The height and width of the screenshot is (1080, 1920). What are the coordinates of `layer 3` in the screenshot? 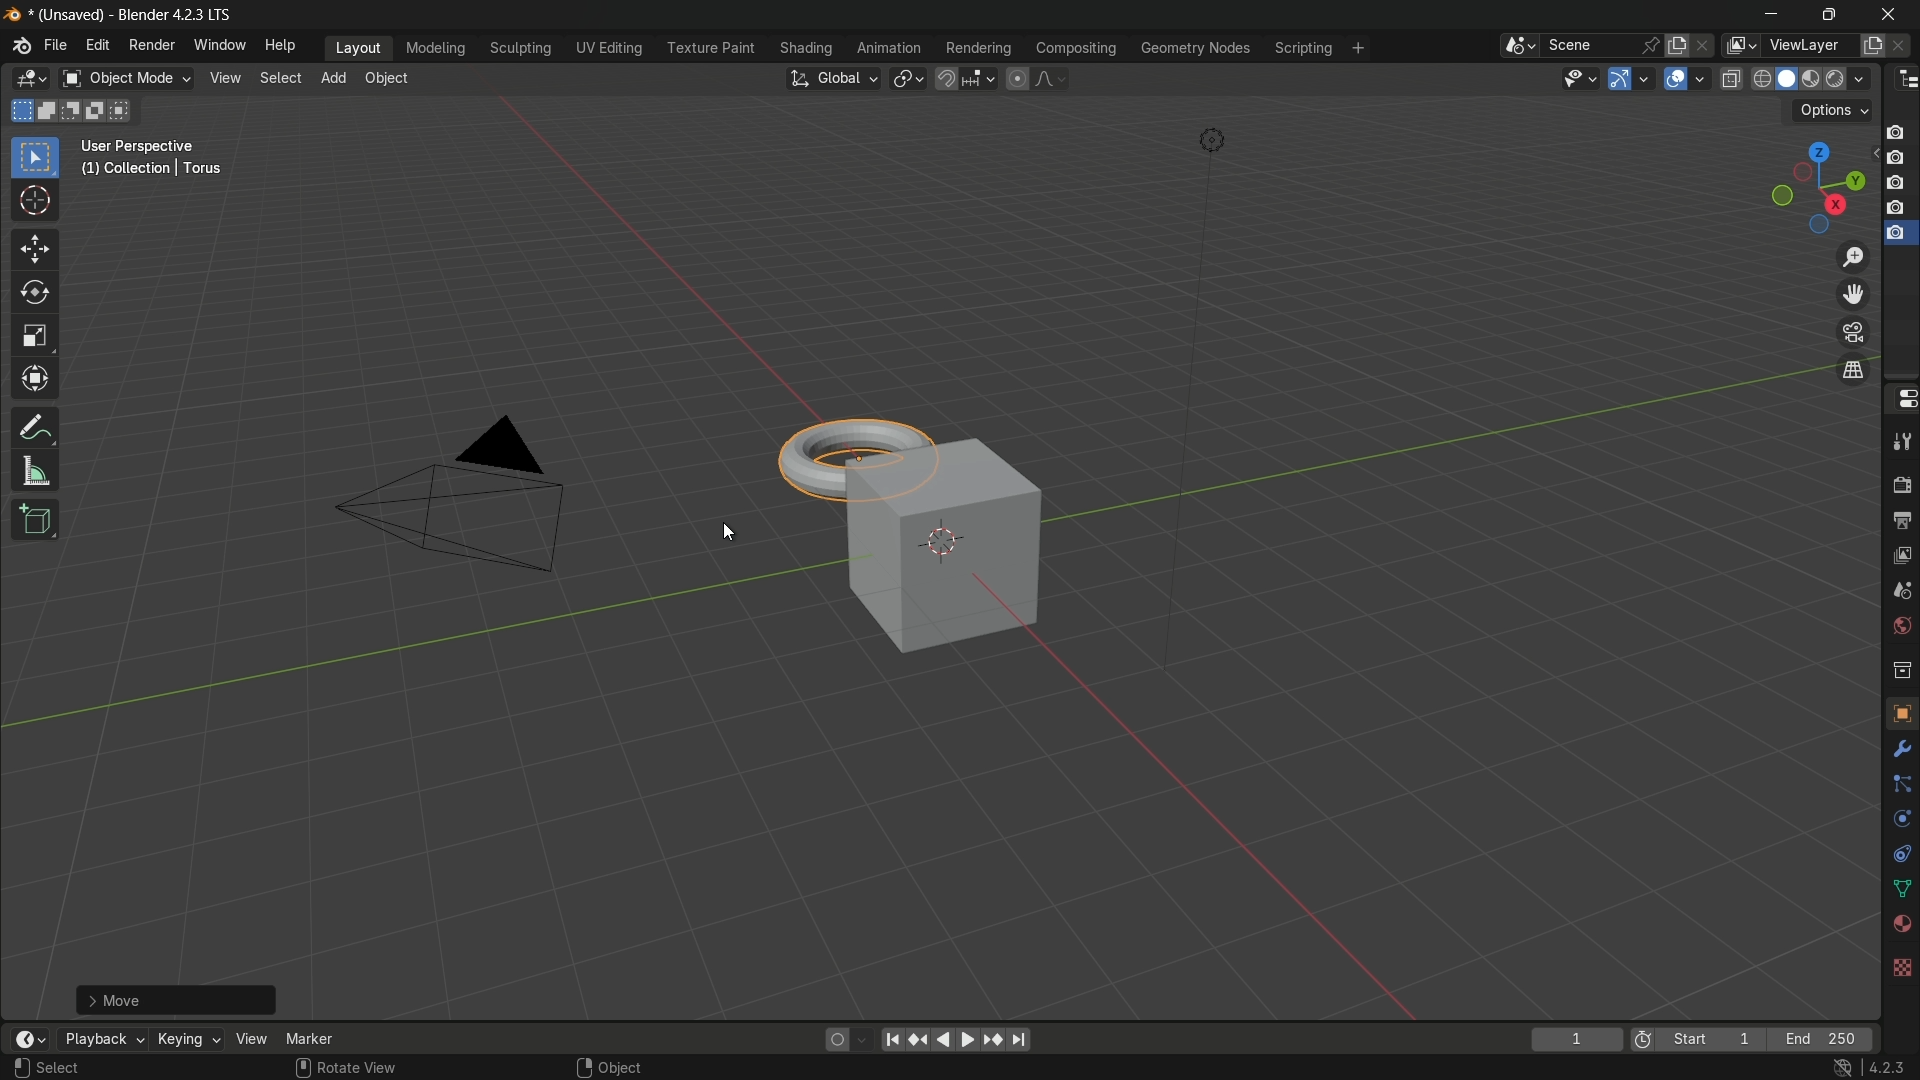 It's located at (1895, 183).